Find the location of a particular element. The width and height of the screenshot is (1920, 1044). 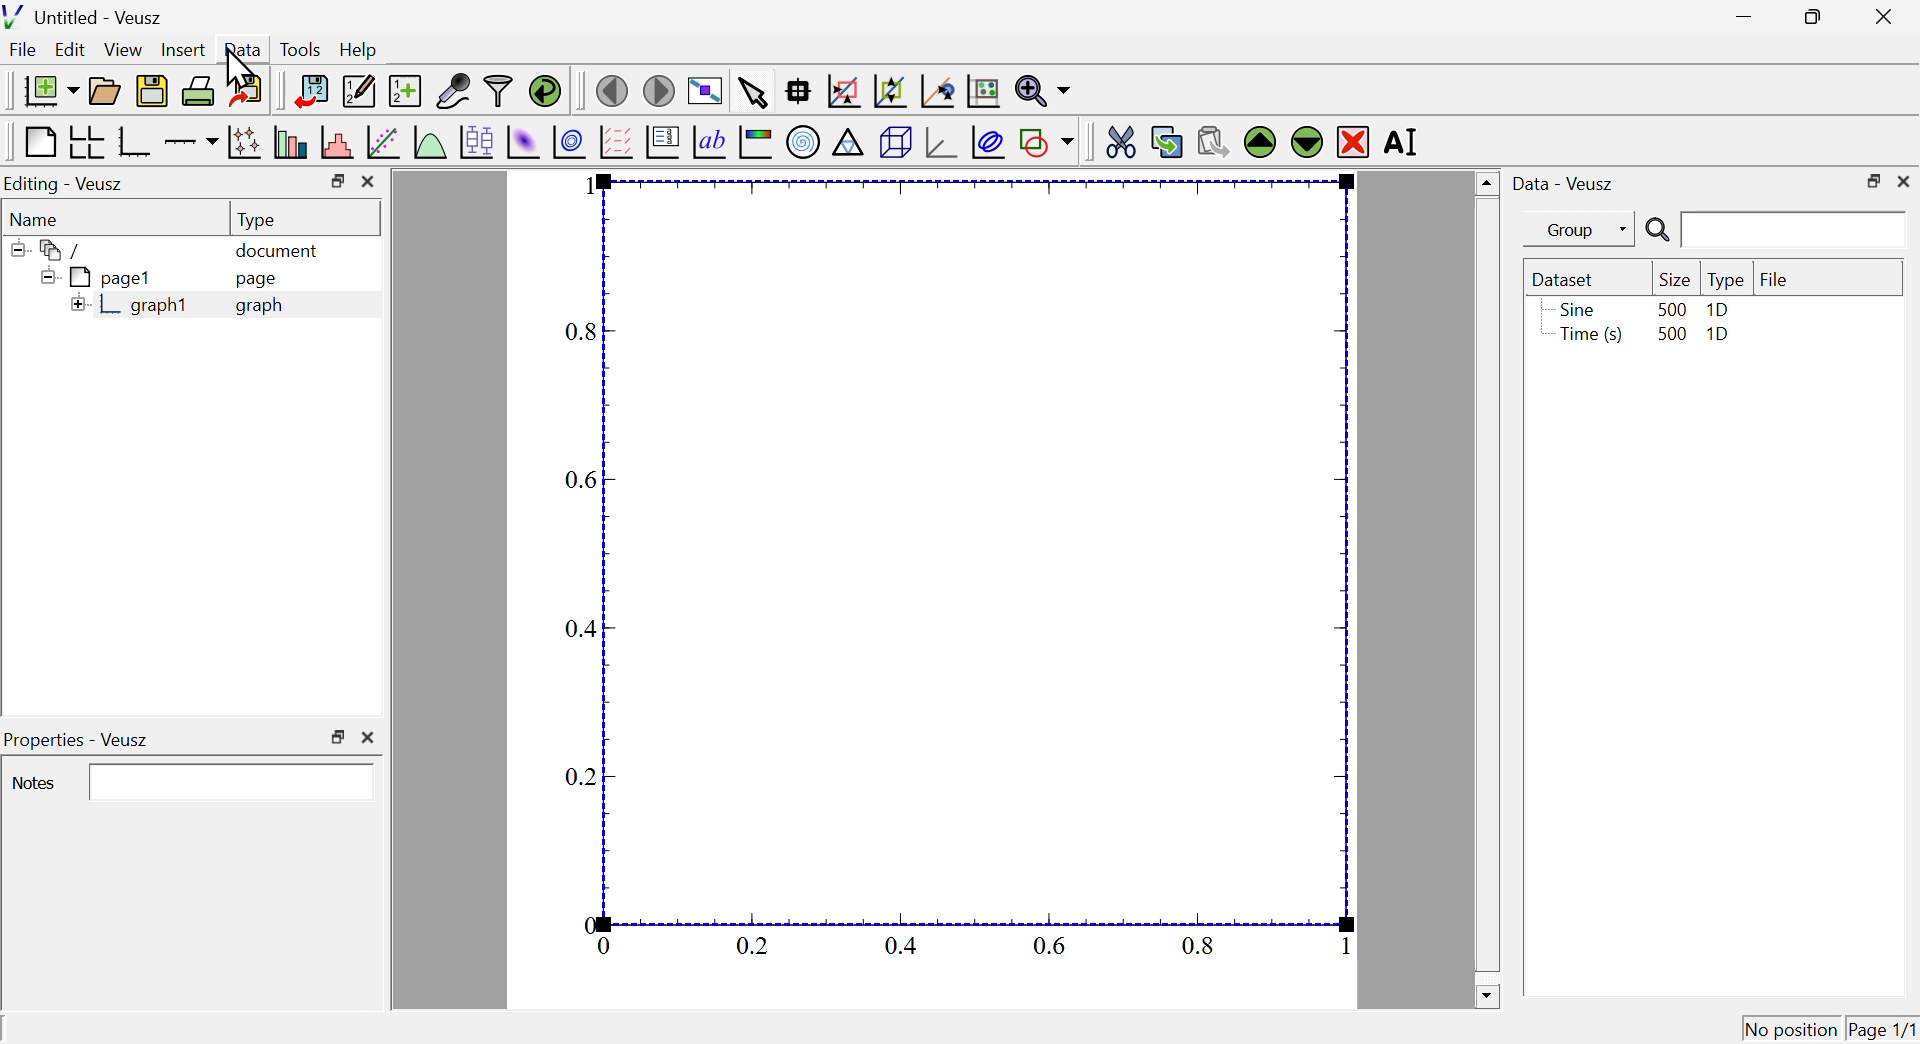

0.2 is located at coordinates (581, 779).